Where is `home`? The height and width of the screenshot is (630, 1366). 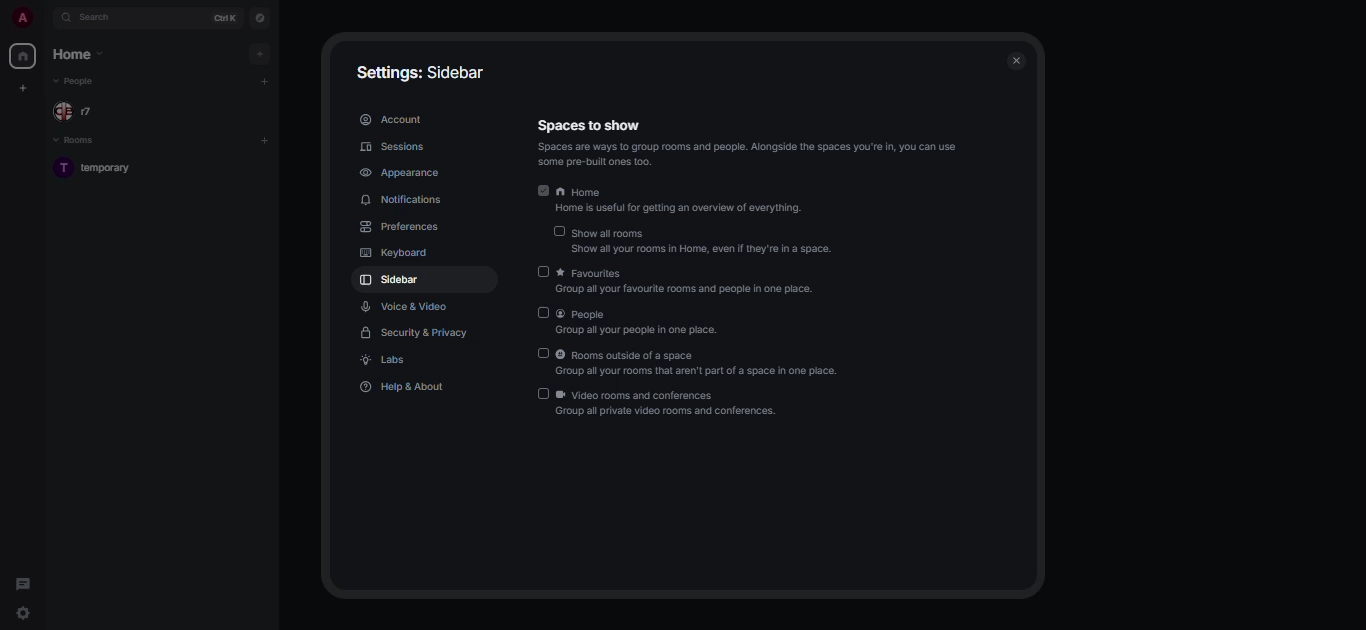 home is located at coordinates (78, 57).